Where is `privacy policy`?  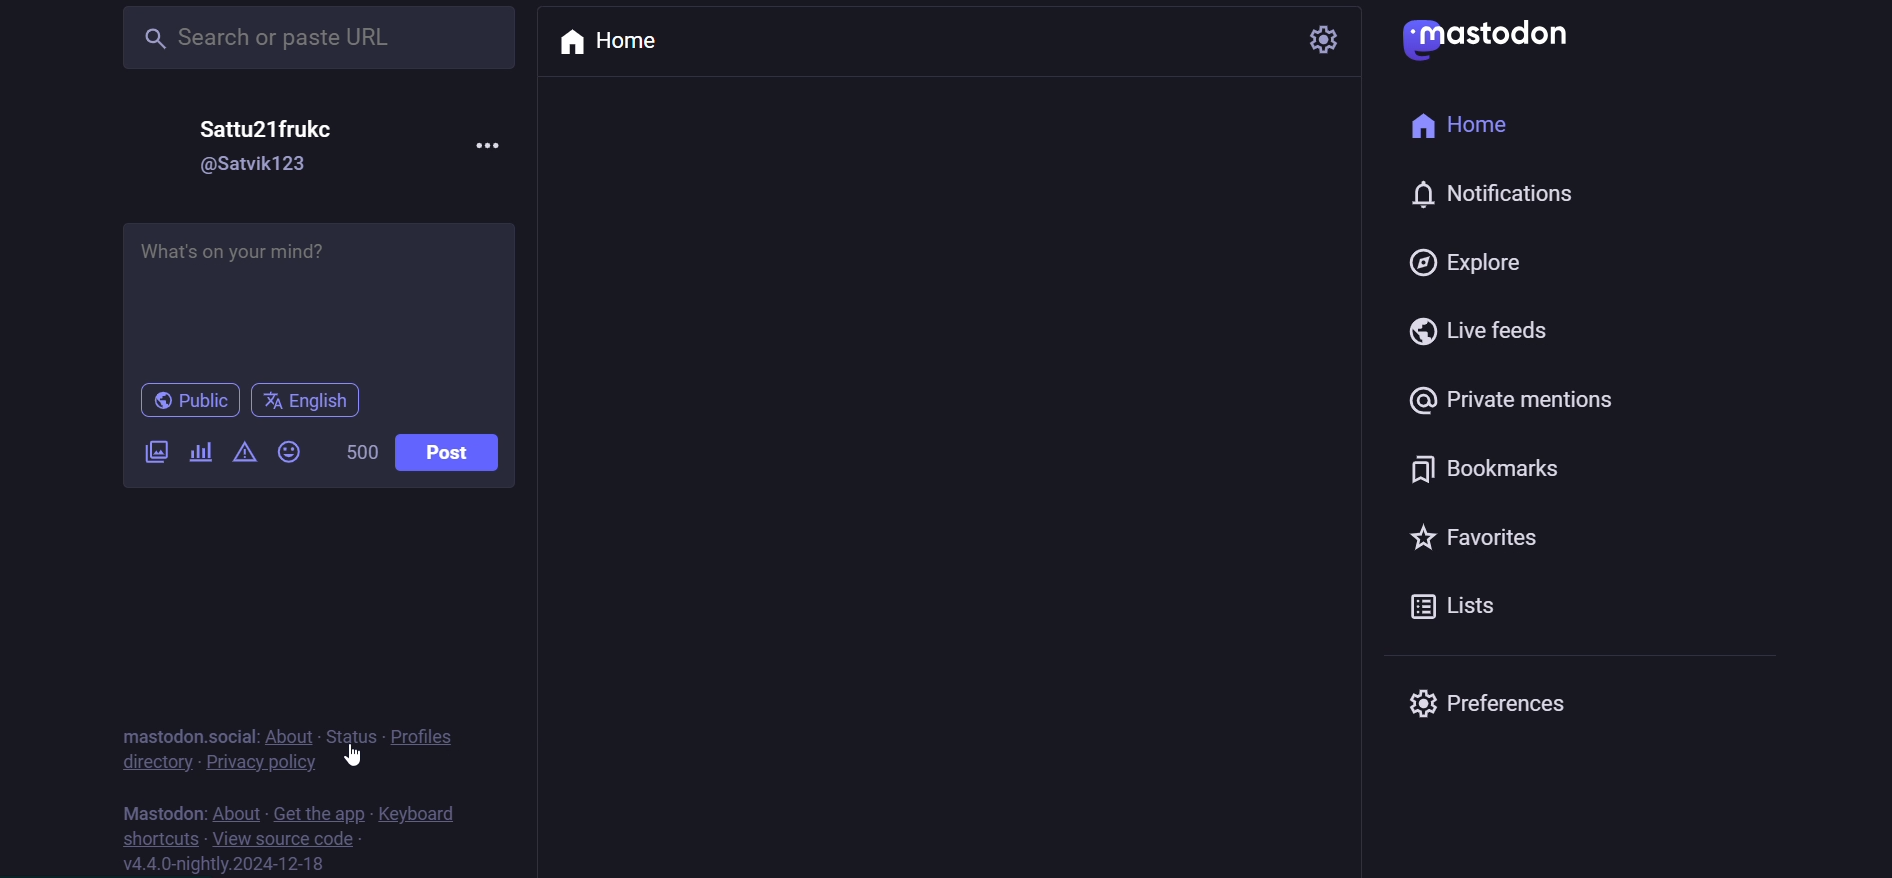 privacy policy is located at coordinates (264, 765).